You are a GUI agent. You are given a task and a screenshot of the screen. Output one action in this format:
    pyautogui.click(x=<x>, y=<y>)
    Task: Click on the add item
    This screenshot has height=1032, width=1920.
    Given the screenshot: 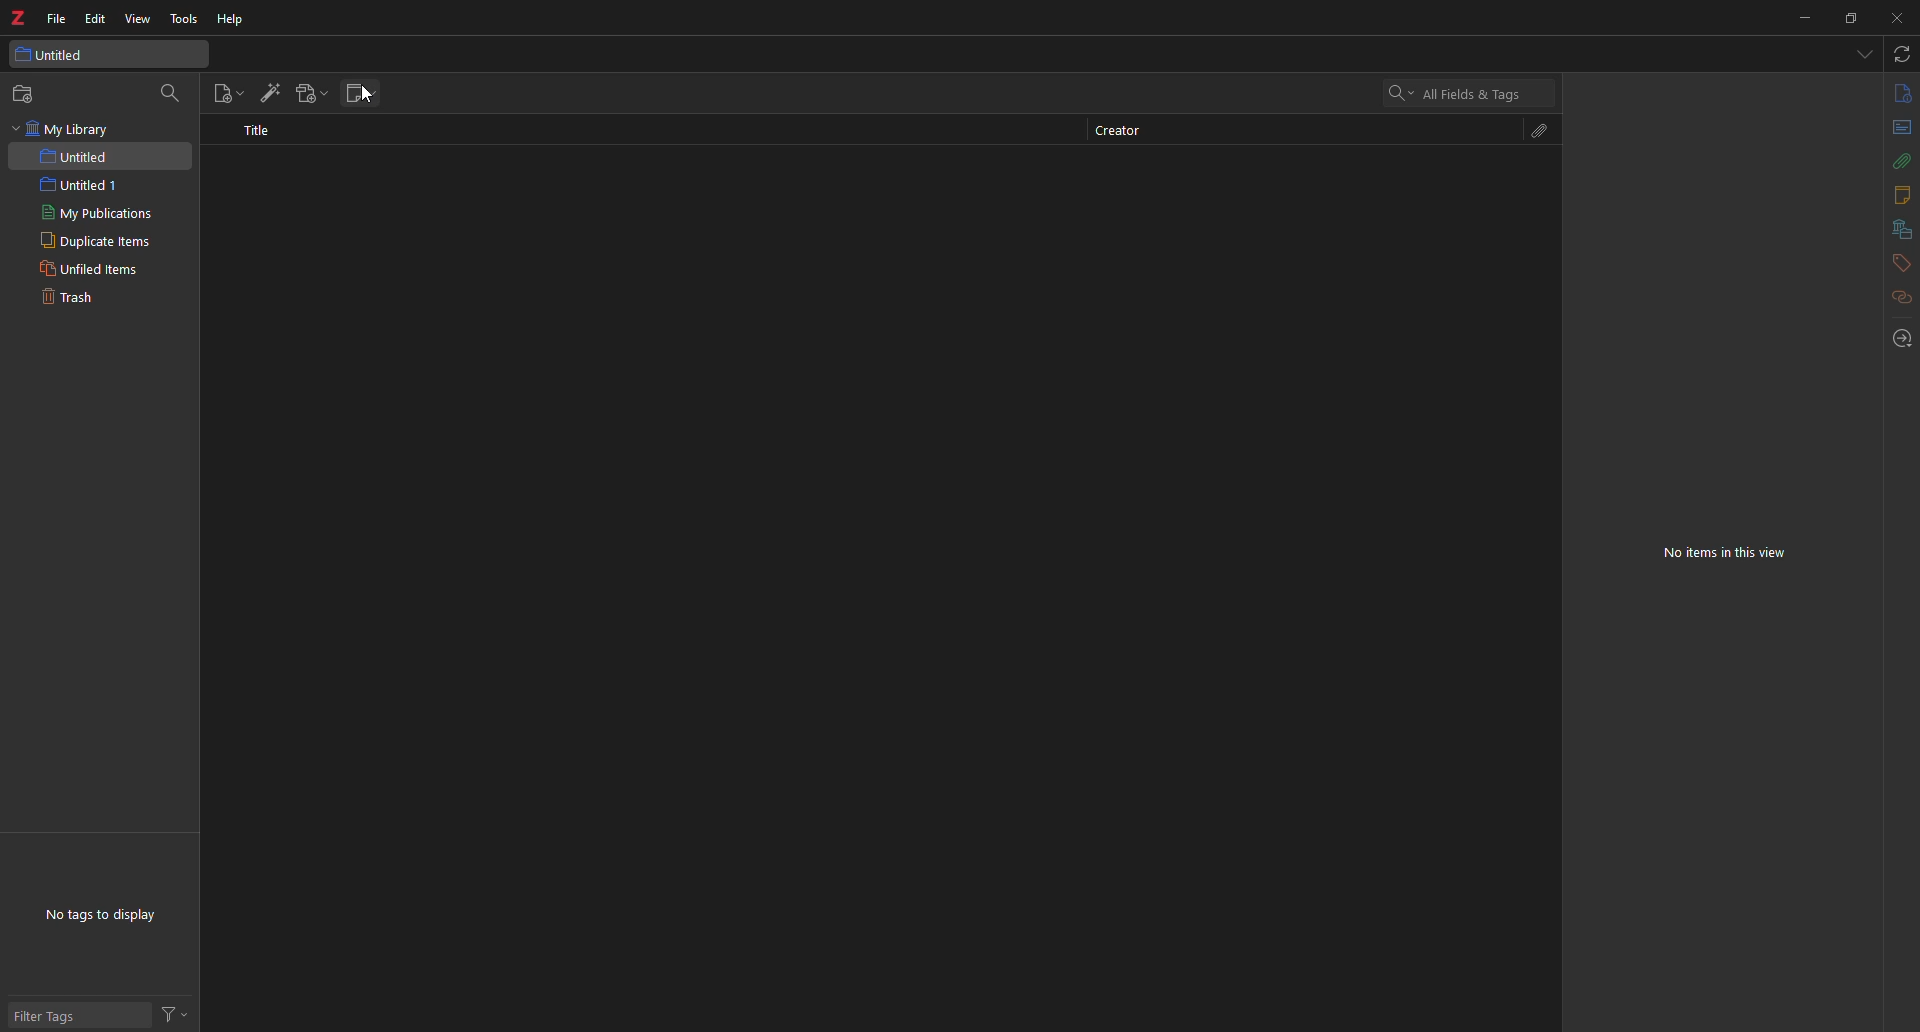 What is the action you would take?
    pyautogui.click(x=270, y=93)
    